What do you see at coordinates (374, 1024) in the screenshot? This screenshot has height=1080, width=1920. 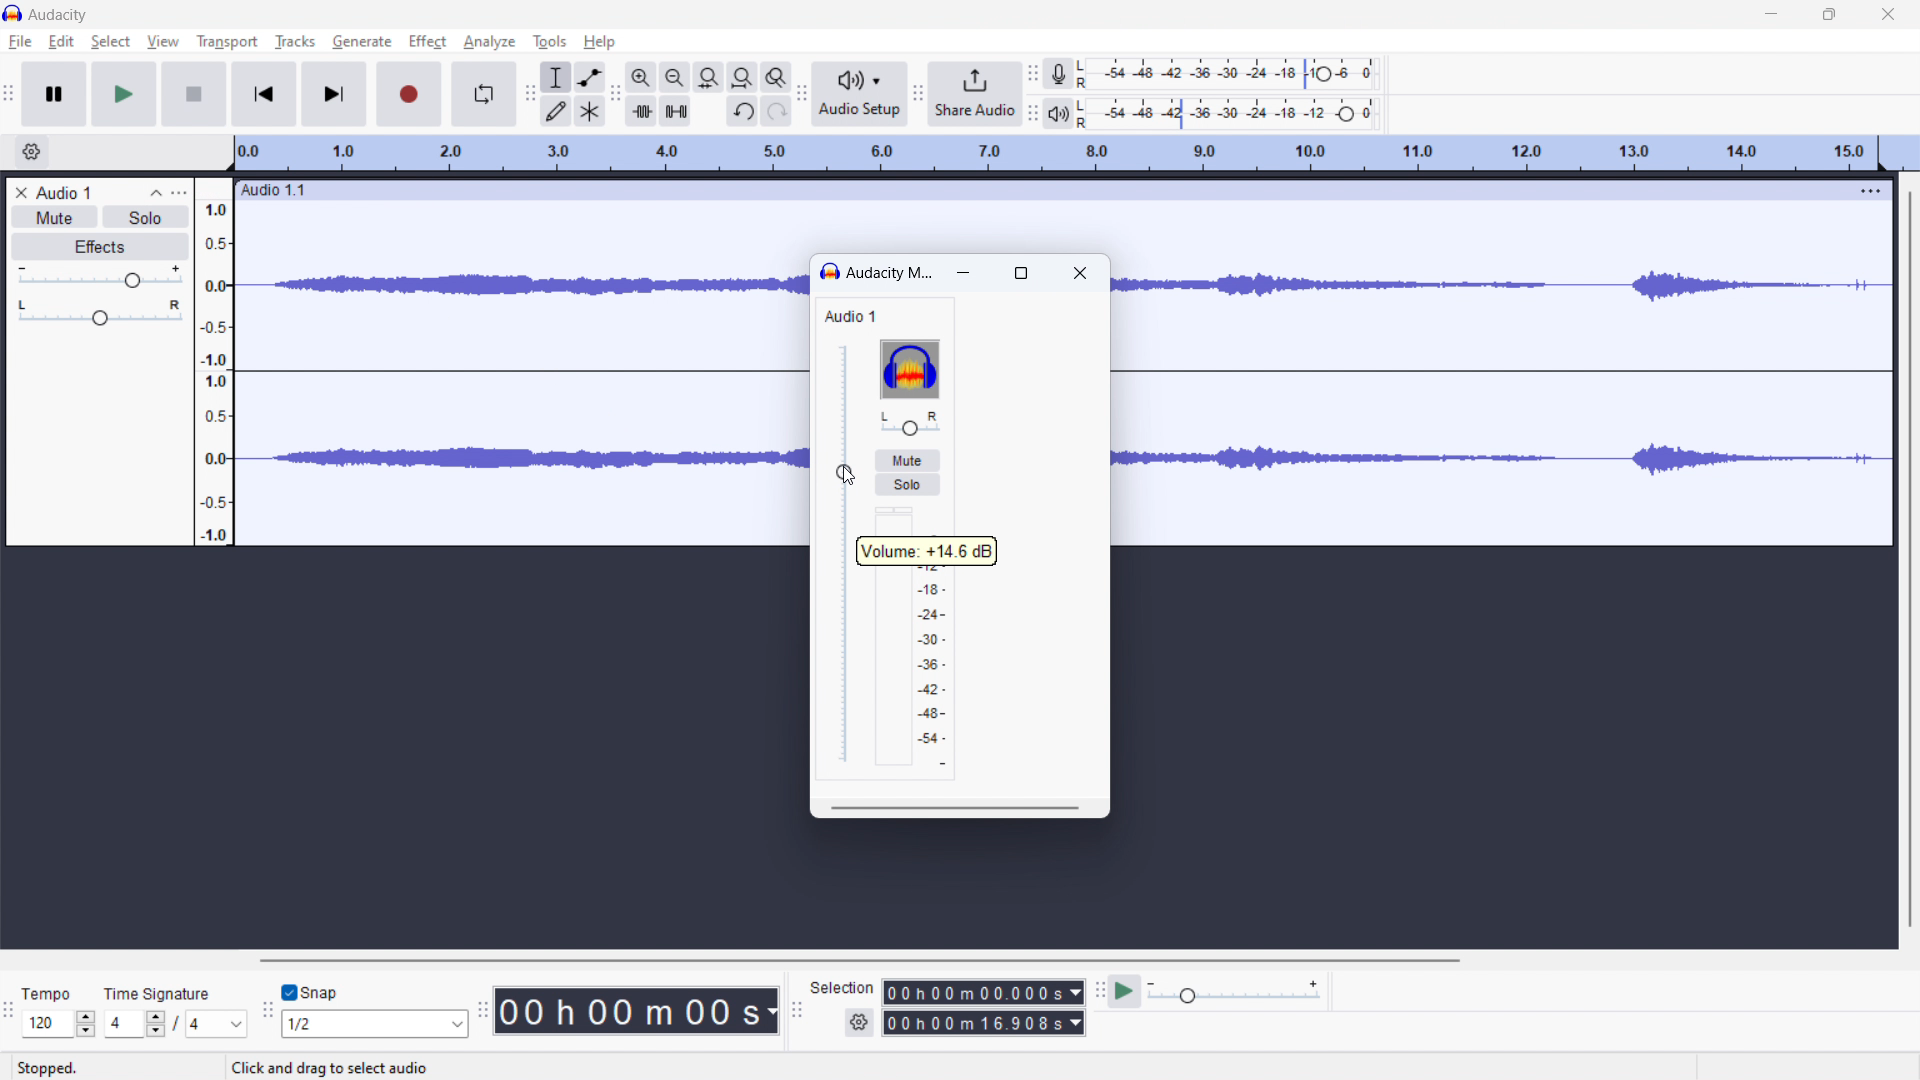 I see `select snap` at bounding box center [374, 1024].